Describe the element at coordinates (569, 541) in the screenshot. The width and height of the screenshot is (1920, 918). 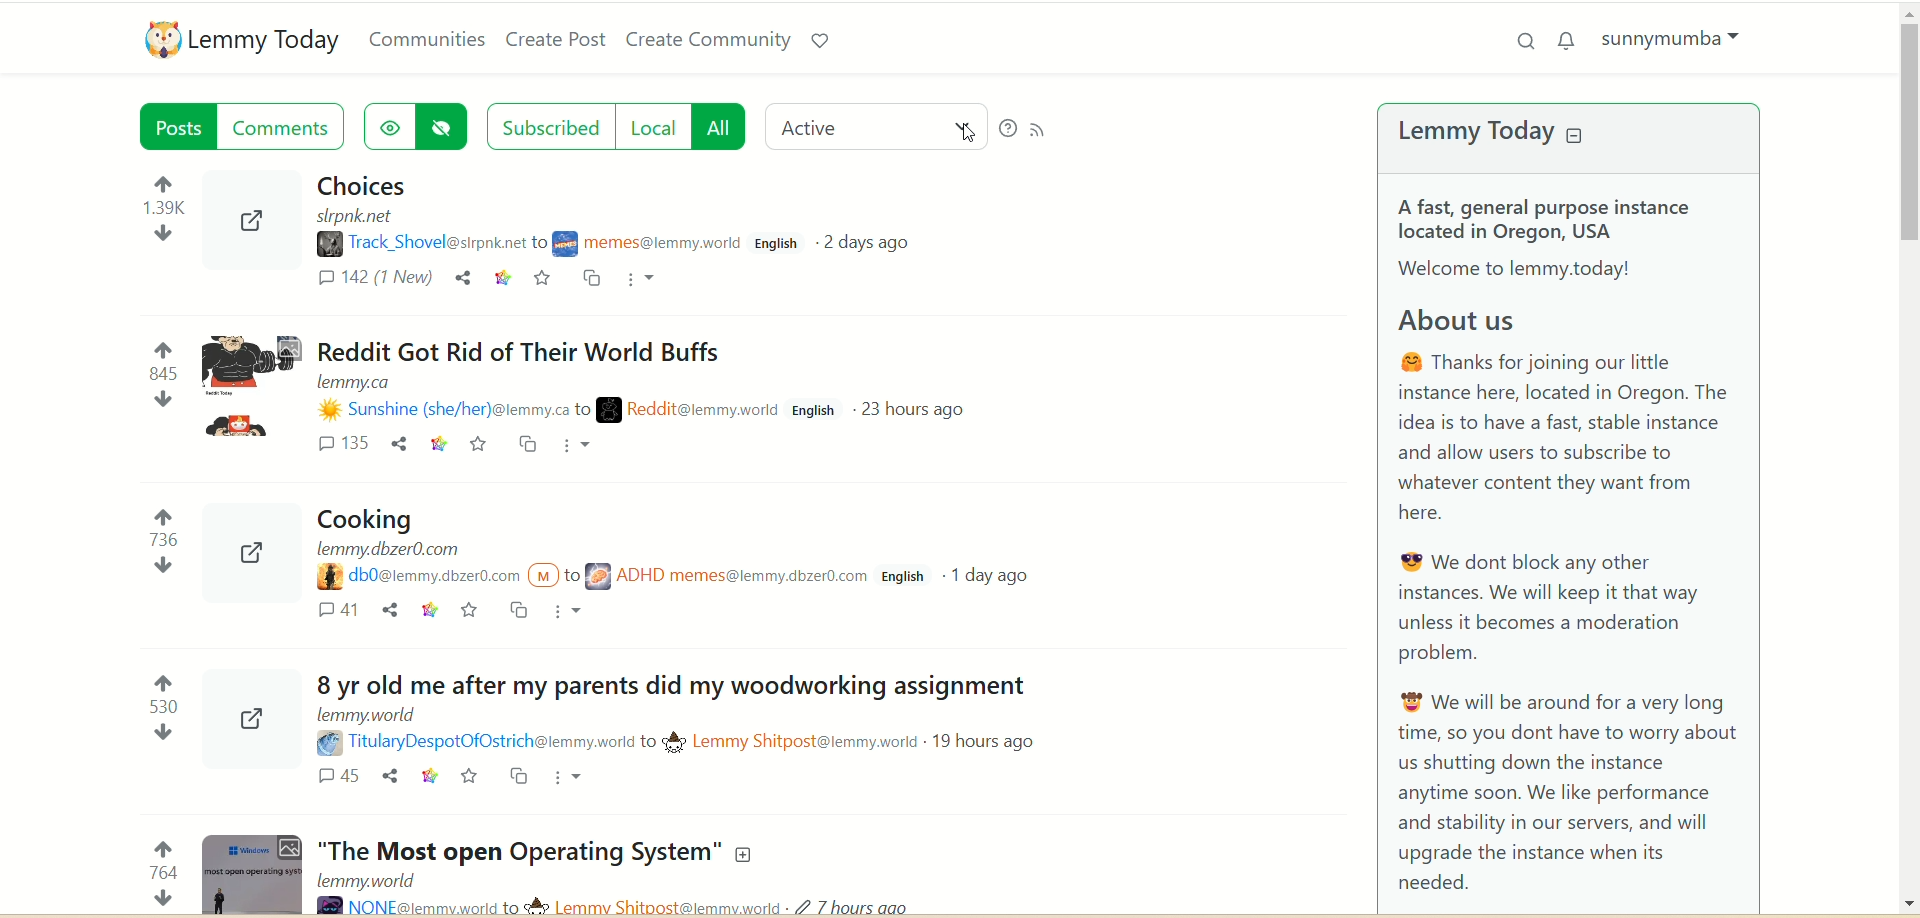
I see `Post on cooking` at that location.